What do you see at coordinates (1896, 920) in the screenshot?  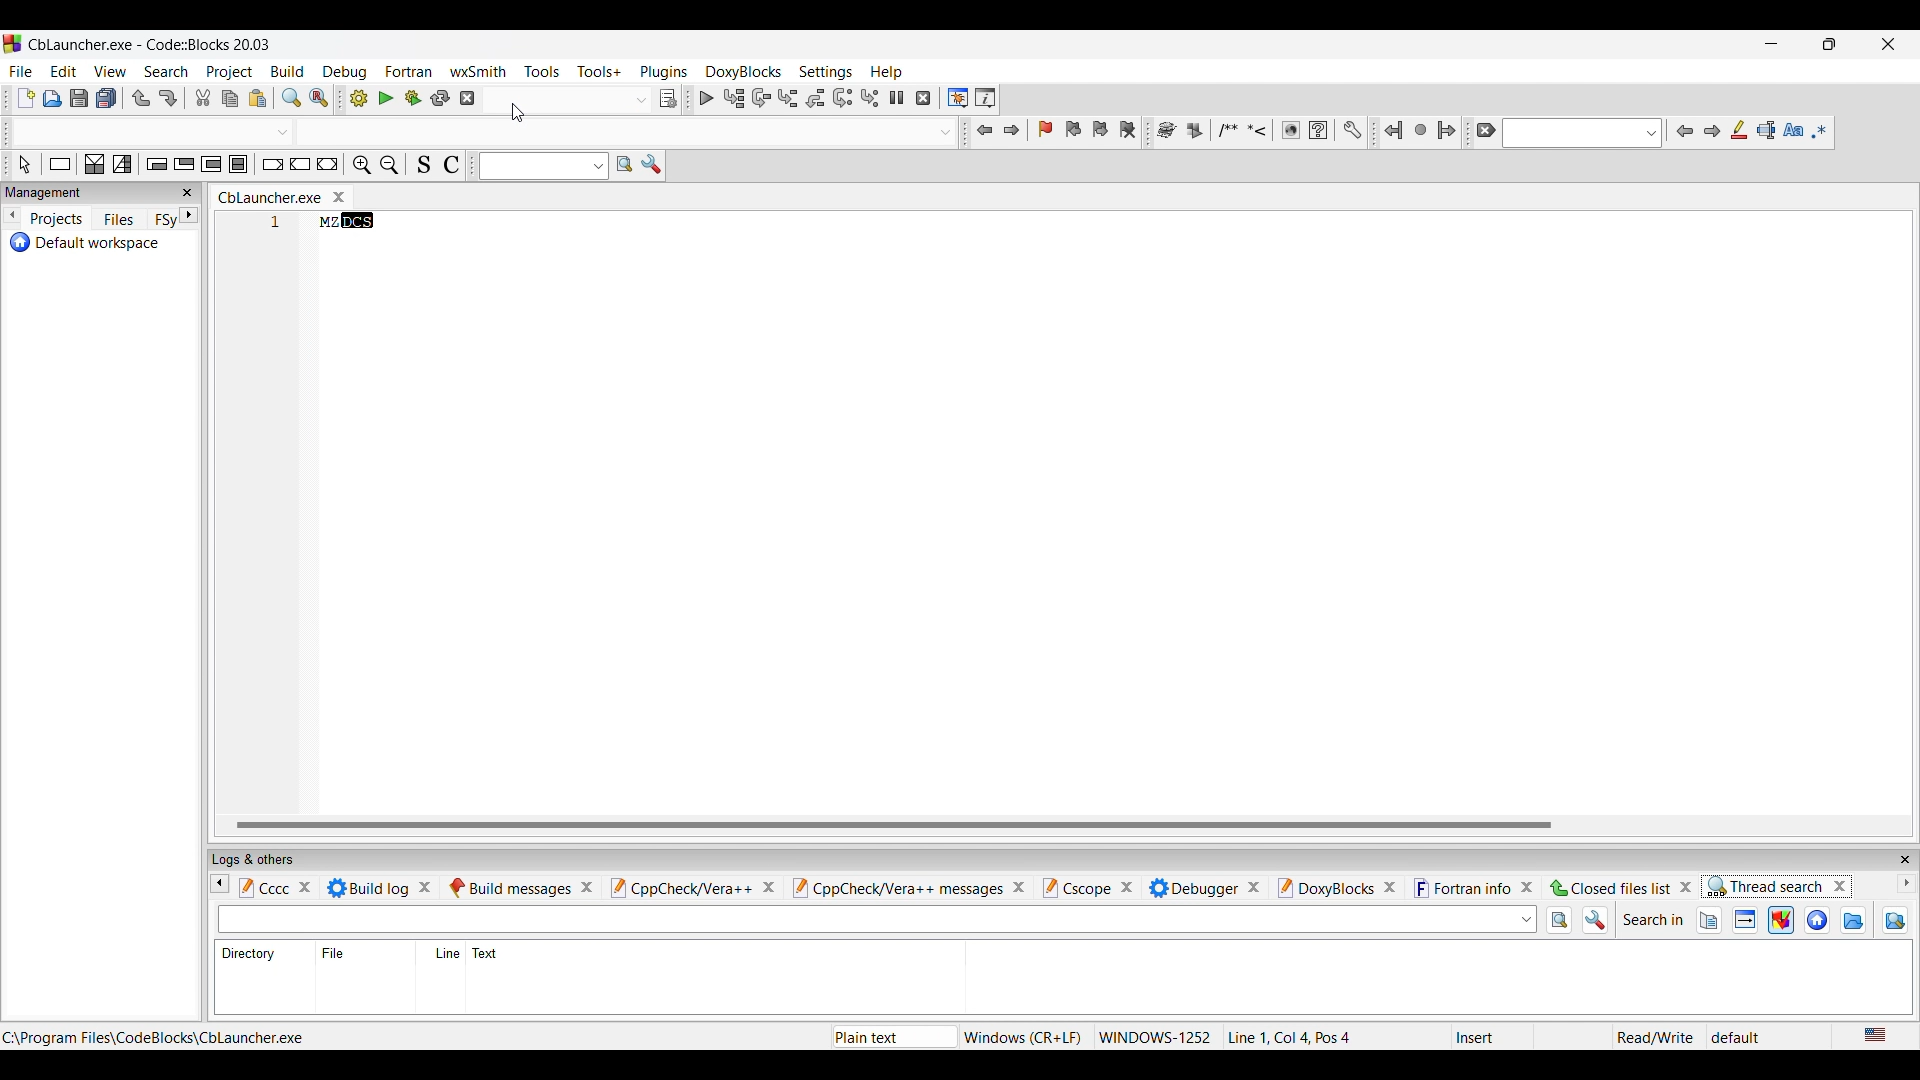 I see `Show dir items` at bounding box center [1896, 920].